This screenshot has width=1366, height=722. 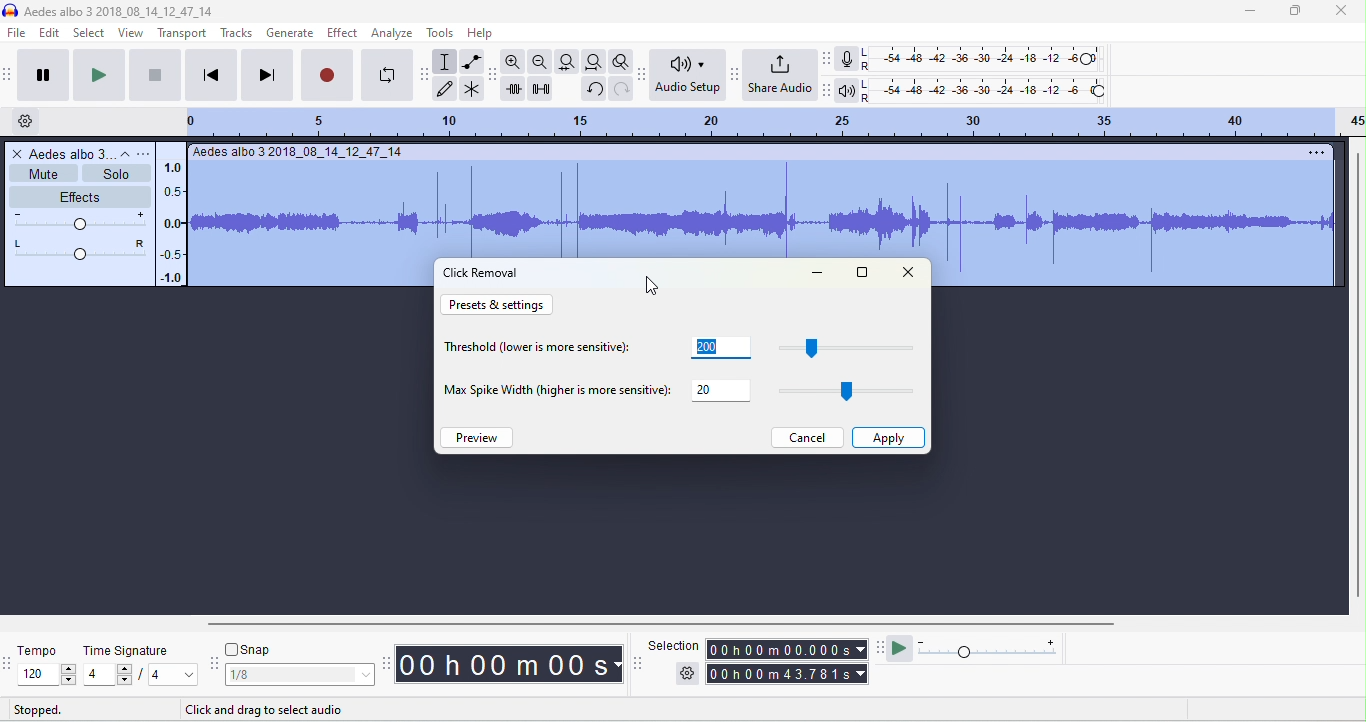 I want to click on L, so click(x=866, y=84).